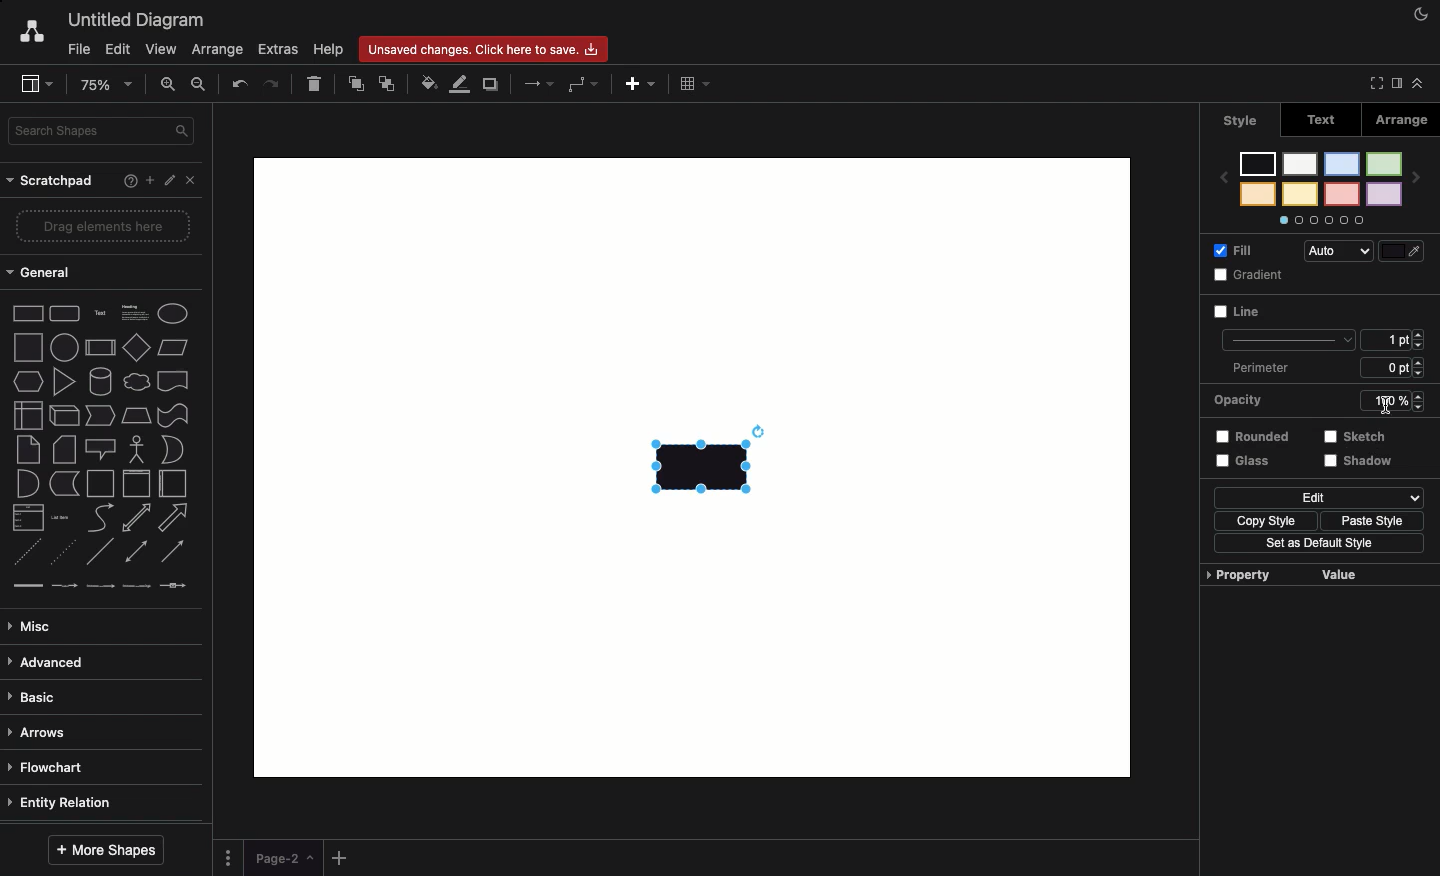 This screenshot has height=876, width=1440. I want to click on Opacity, so click(1236, 399).